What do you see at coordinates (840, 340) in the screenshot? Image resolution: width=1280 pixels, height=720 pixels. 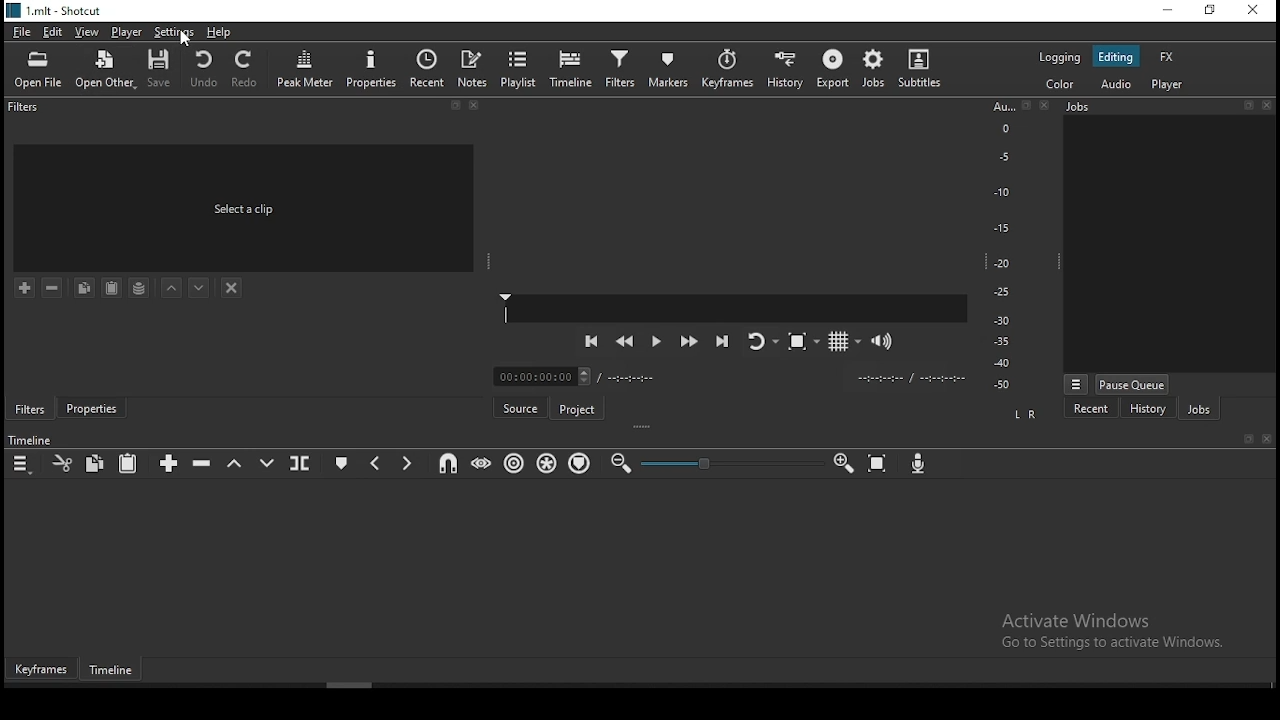 I see `toggle grid display on the player` at bounding box center [840, 340].